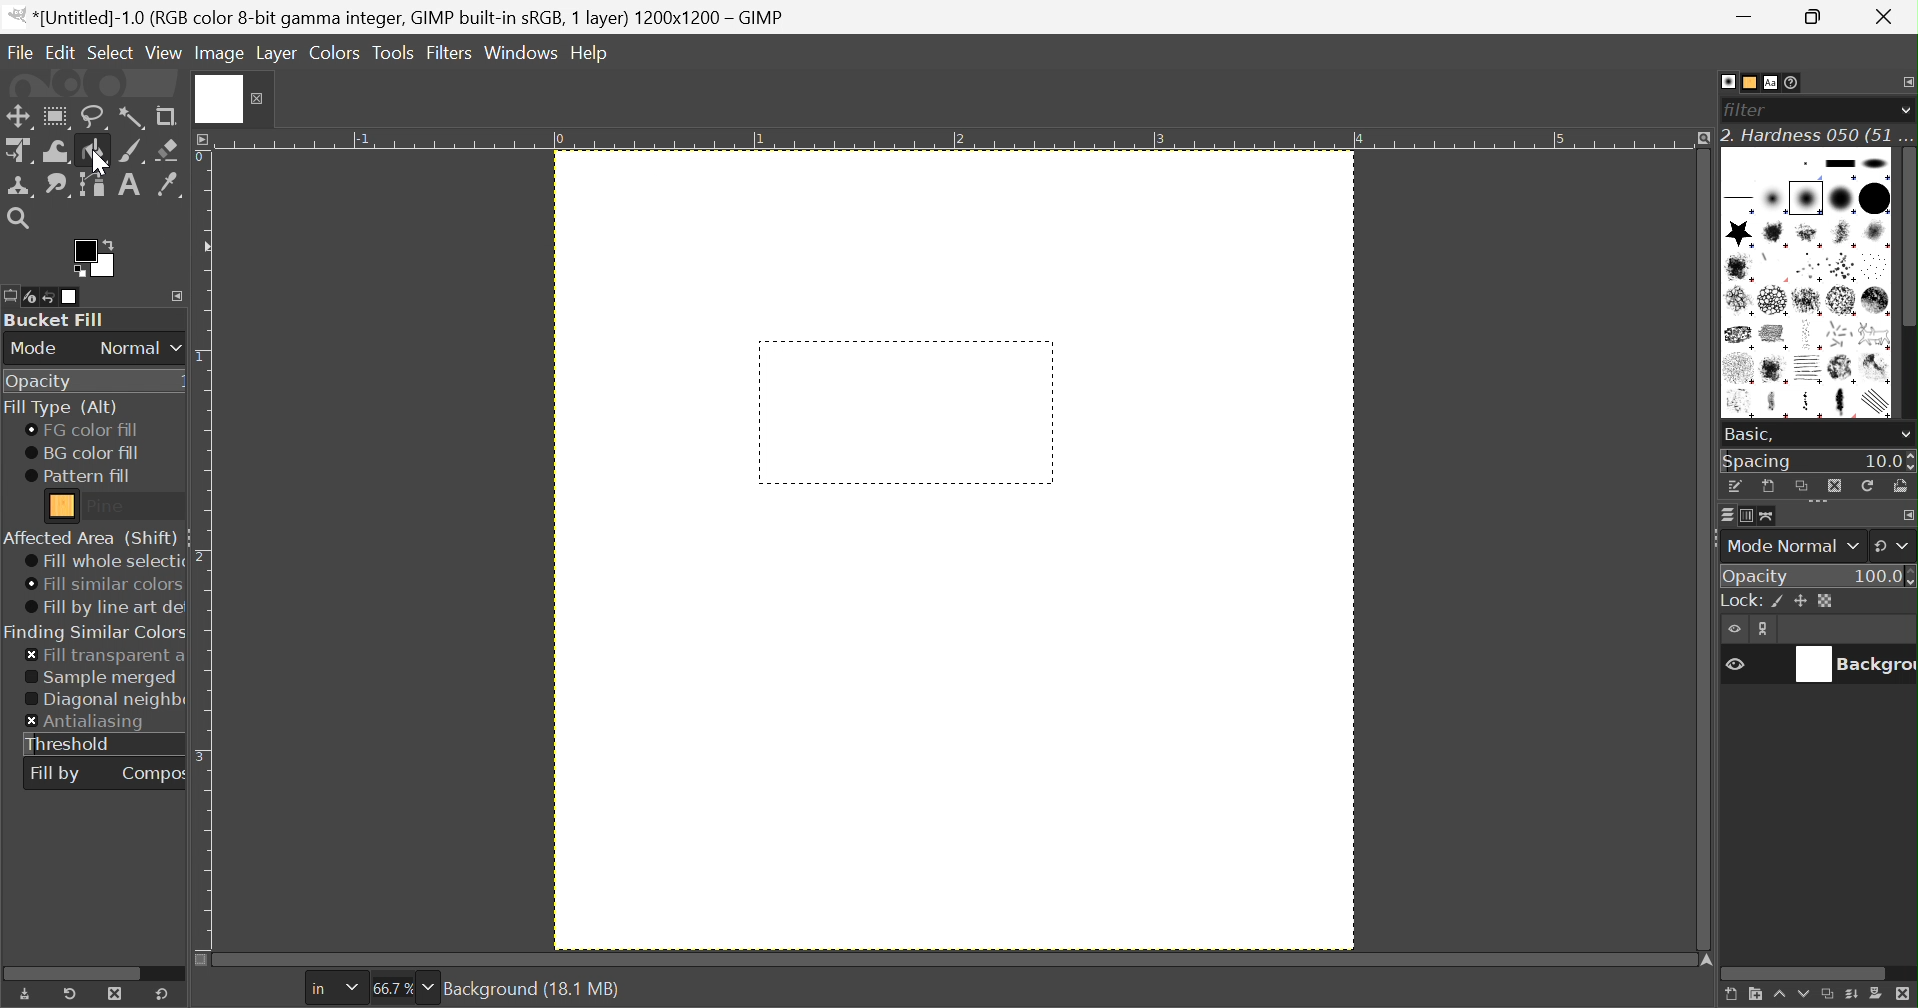  Describe the element at coordinates (1820, 505) in the screenshot. I see `Options` at that location.